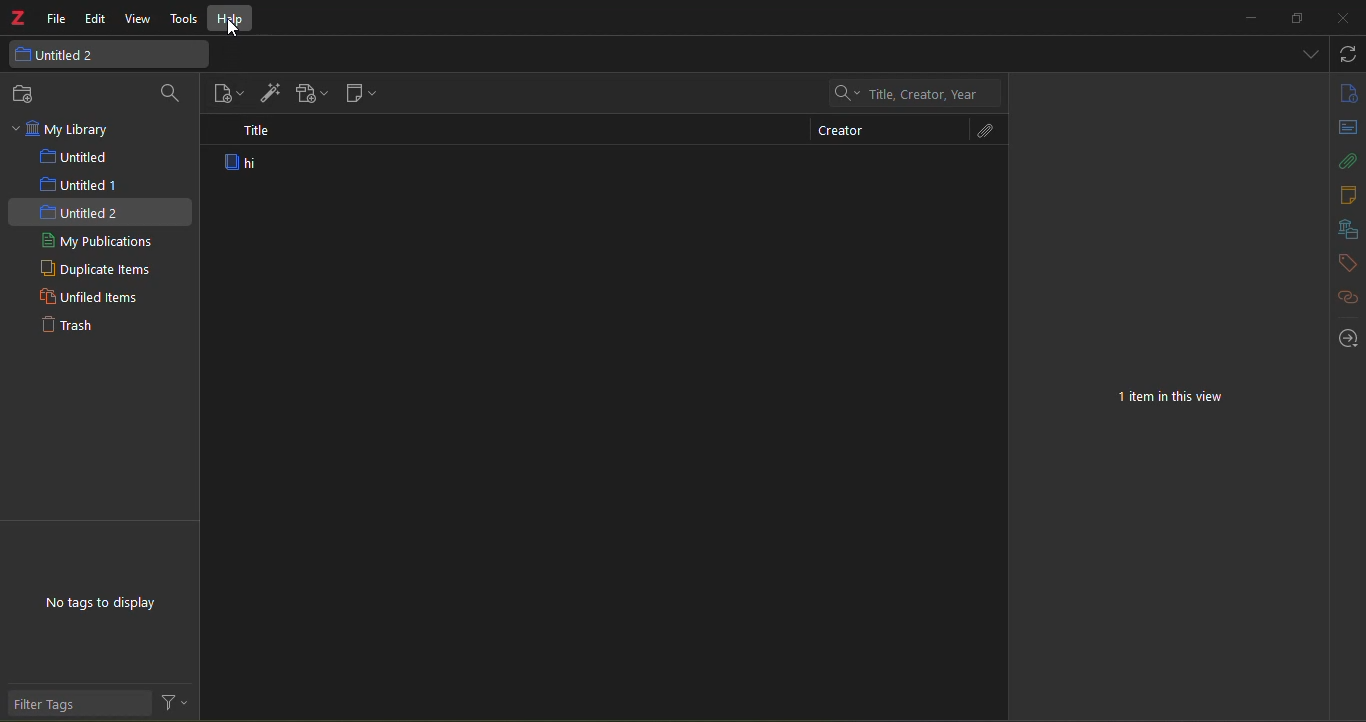  What do you see at coordinates (1350, 53) in the screenshot?
I see `sync` at bounding box center [1350, 53].